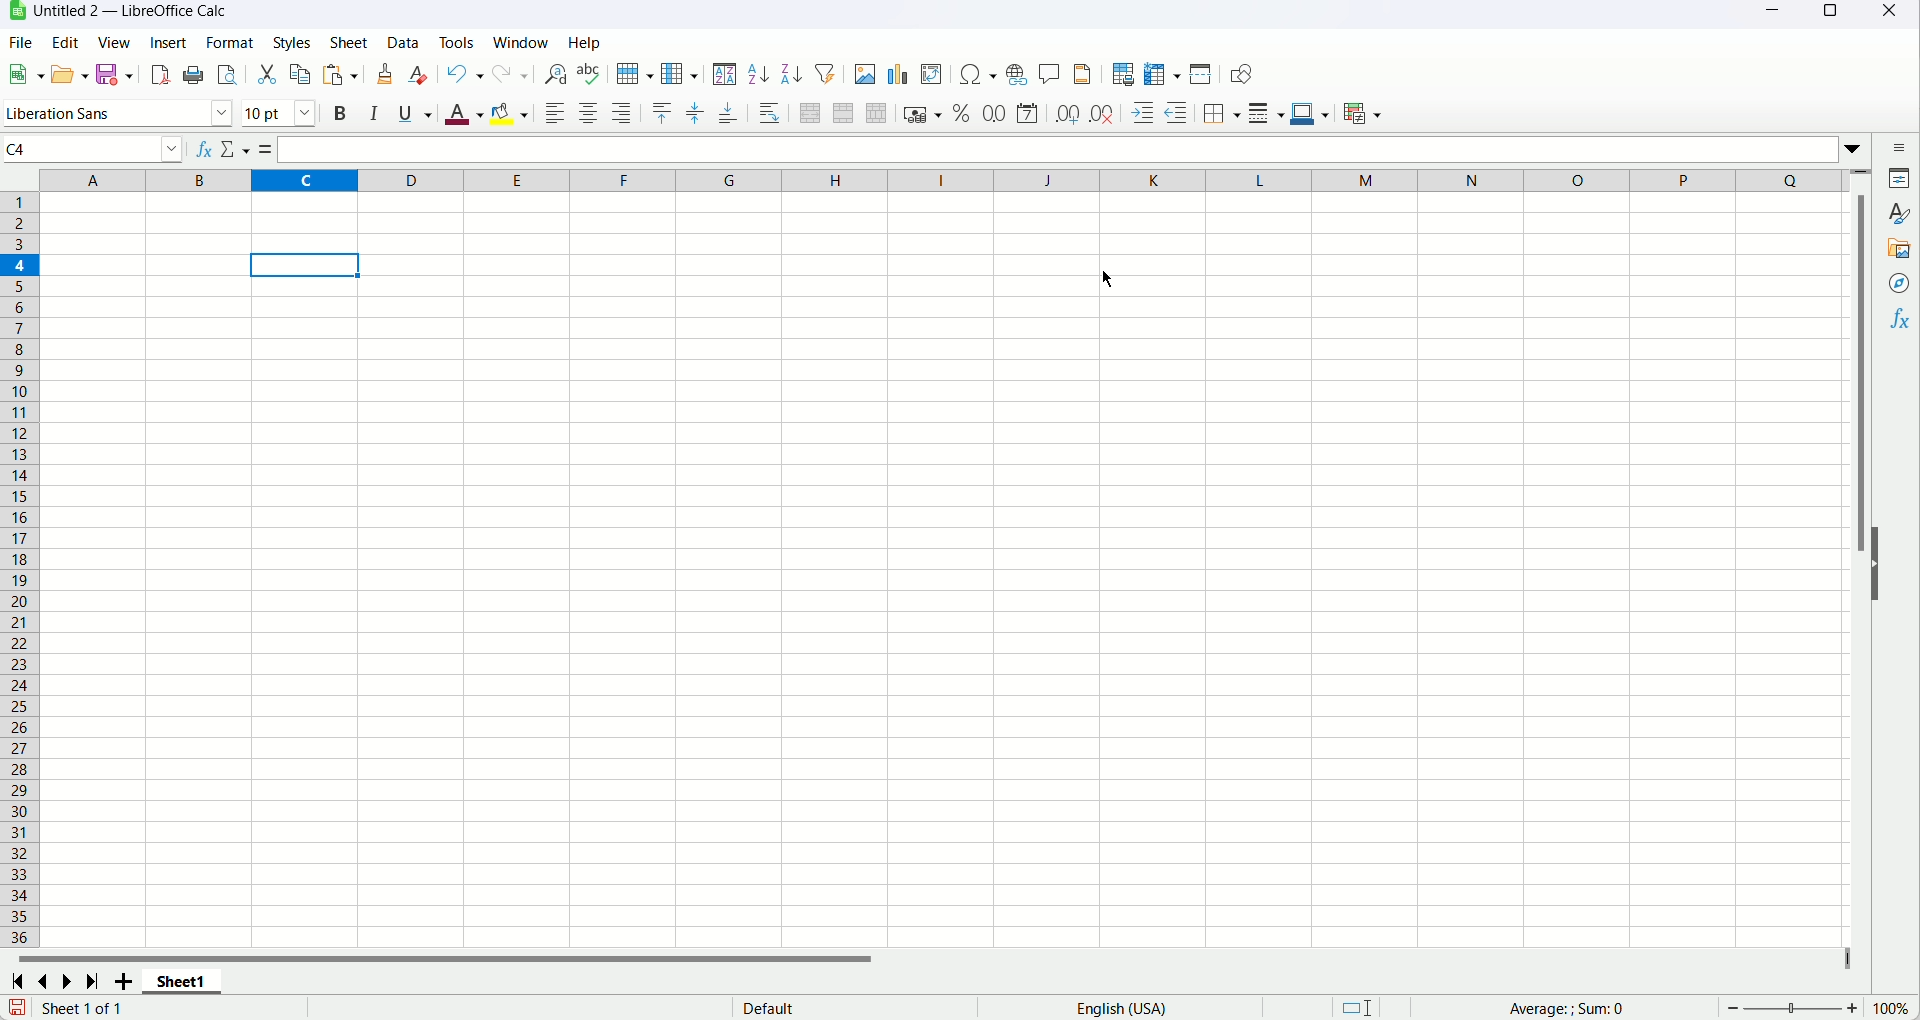  Describe the element at coordinates (227, 41) in the screenshot. I see `Format` at that location.